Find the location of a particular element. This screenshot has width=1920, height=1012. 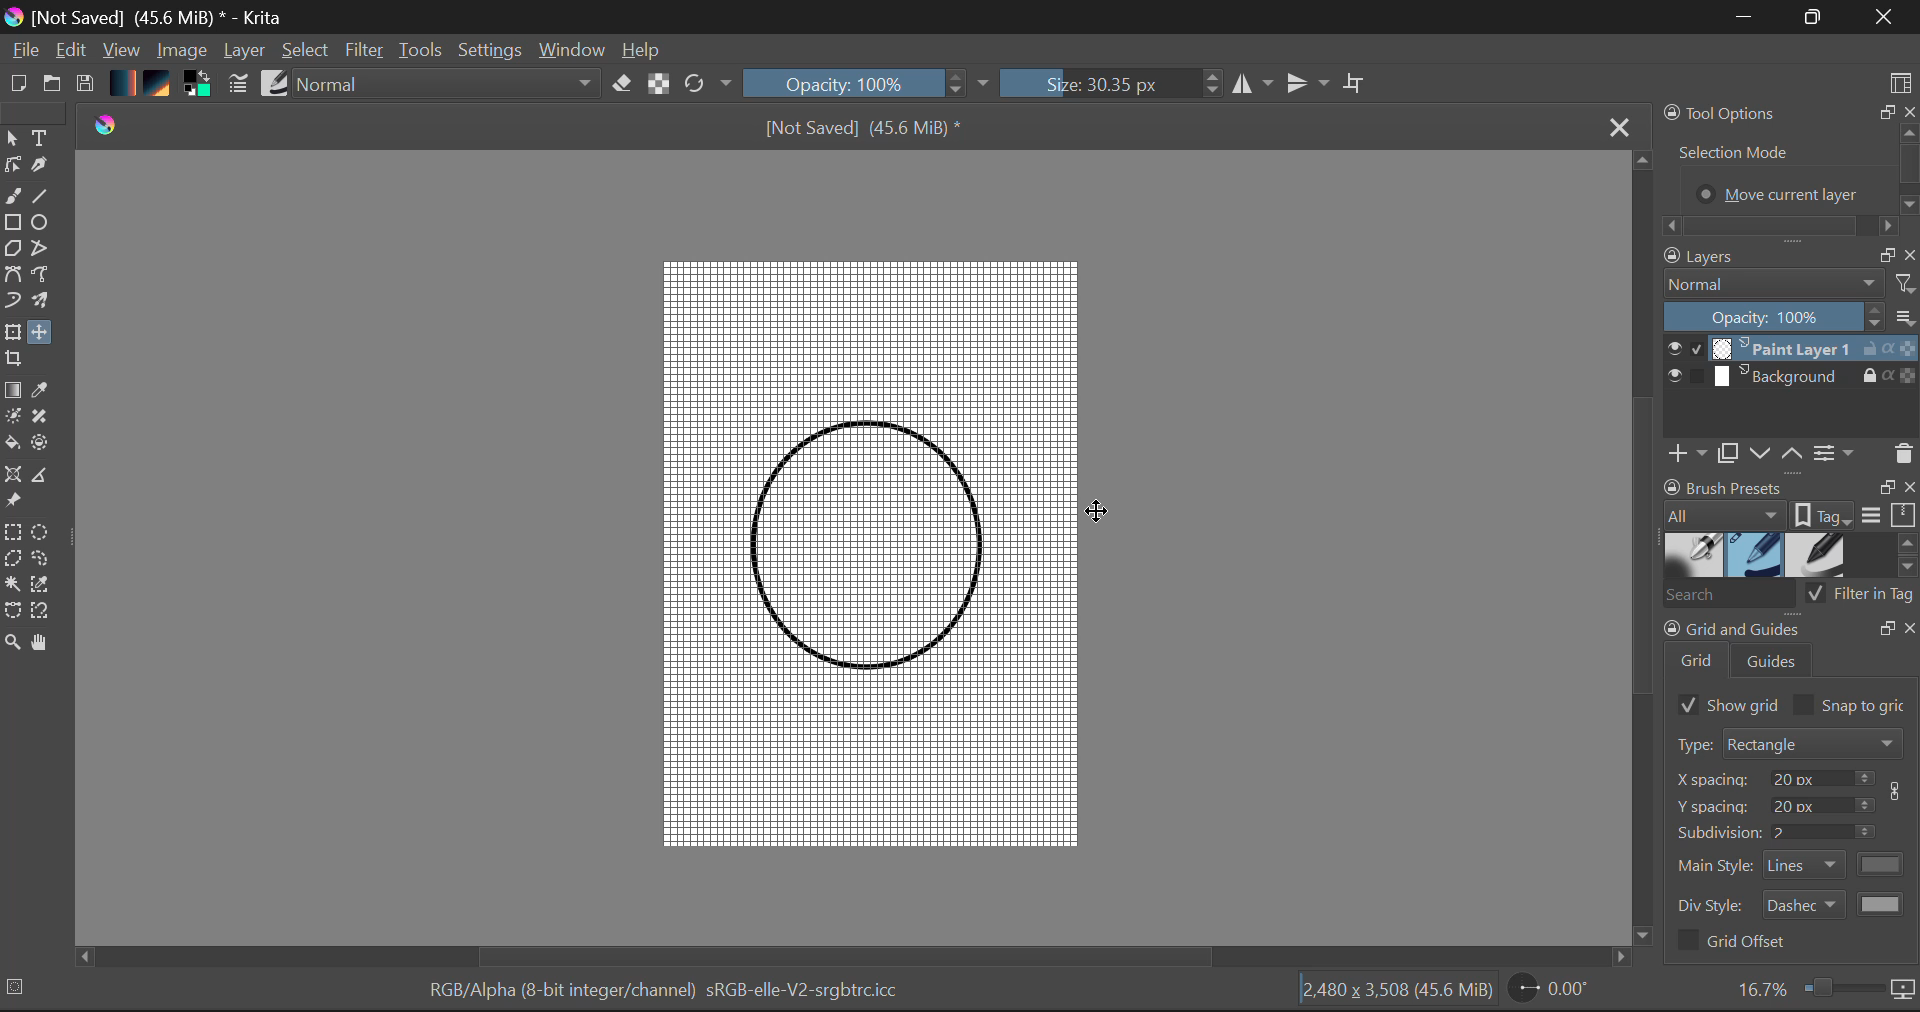

Blending Modes is located at coordinates (442, 86).